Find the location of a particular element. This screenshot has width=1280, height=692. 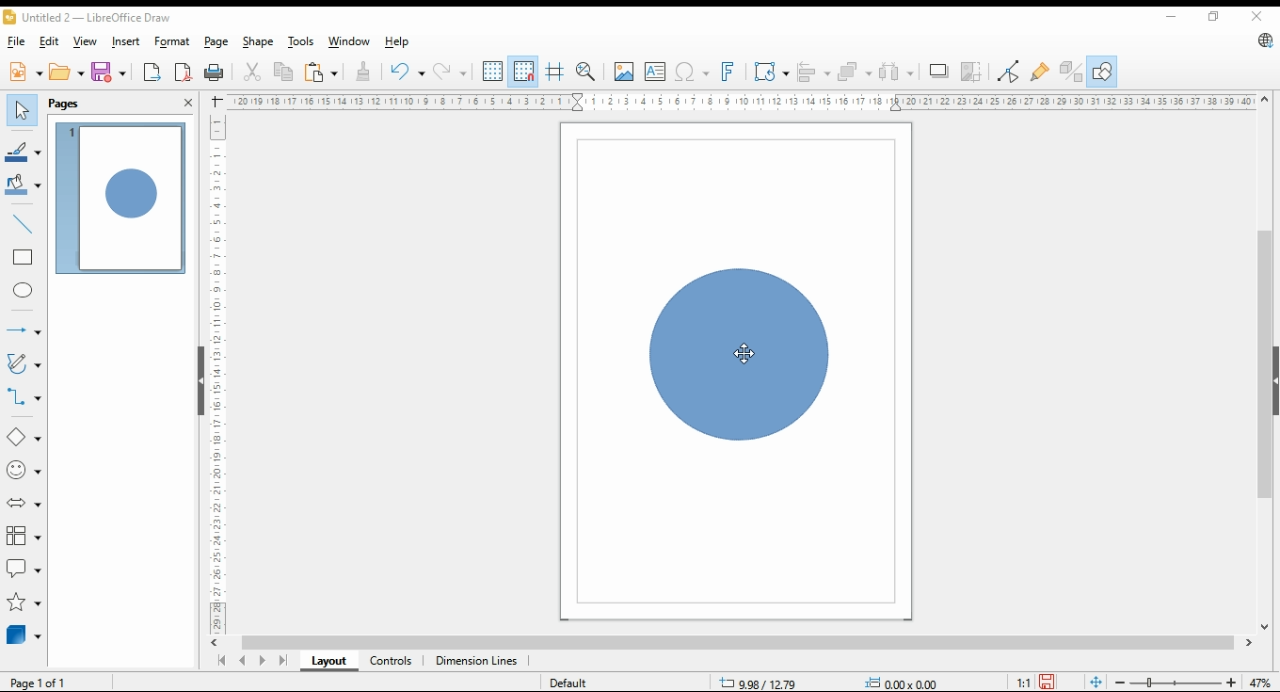

insert is located at coordinates (126, 41).